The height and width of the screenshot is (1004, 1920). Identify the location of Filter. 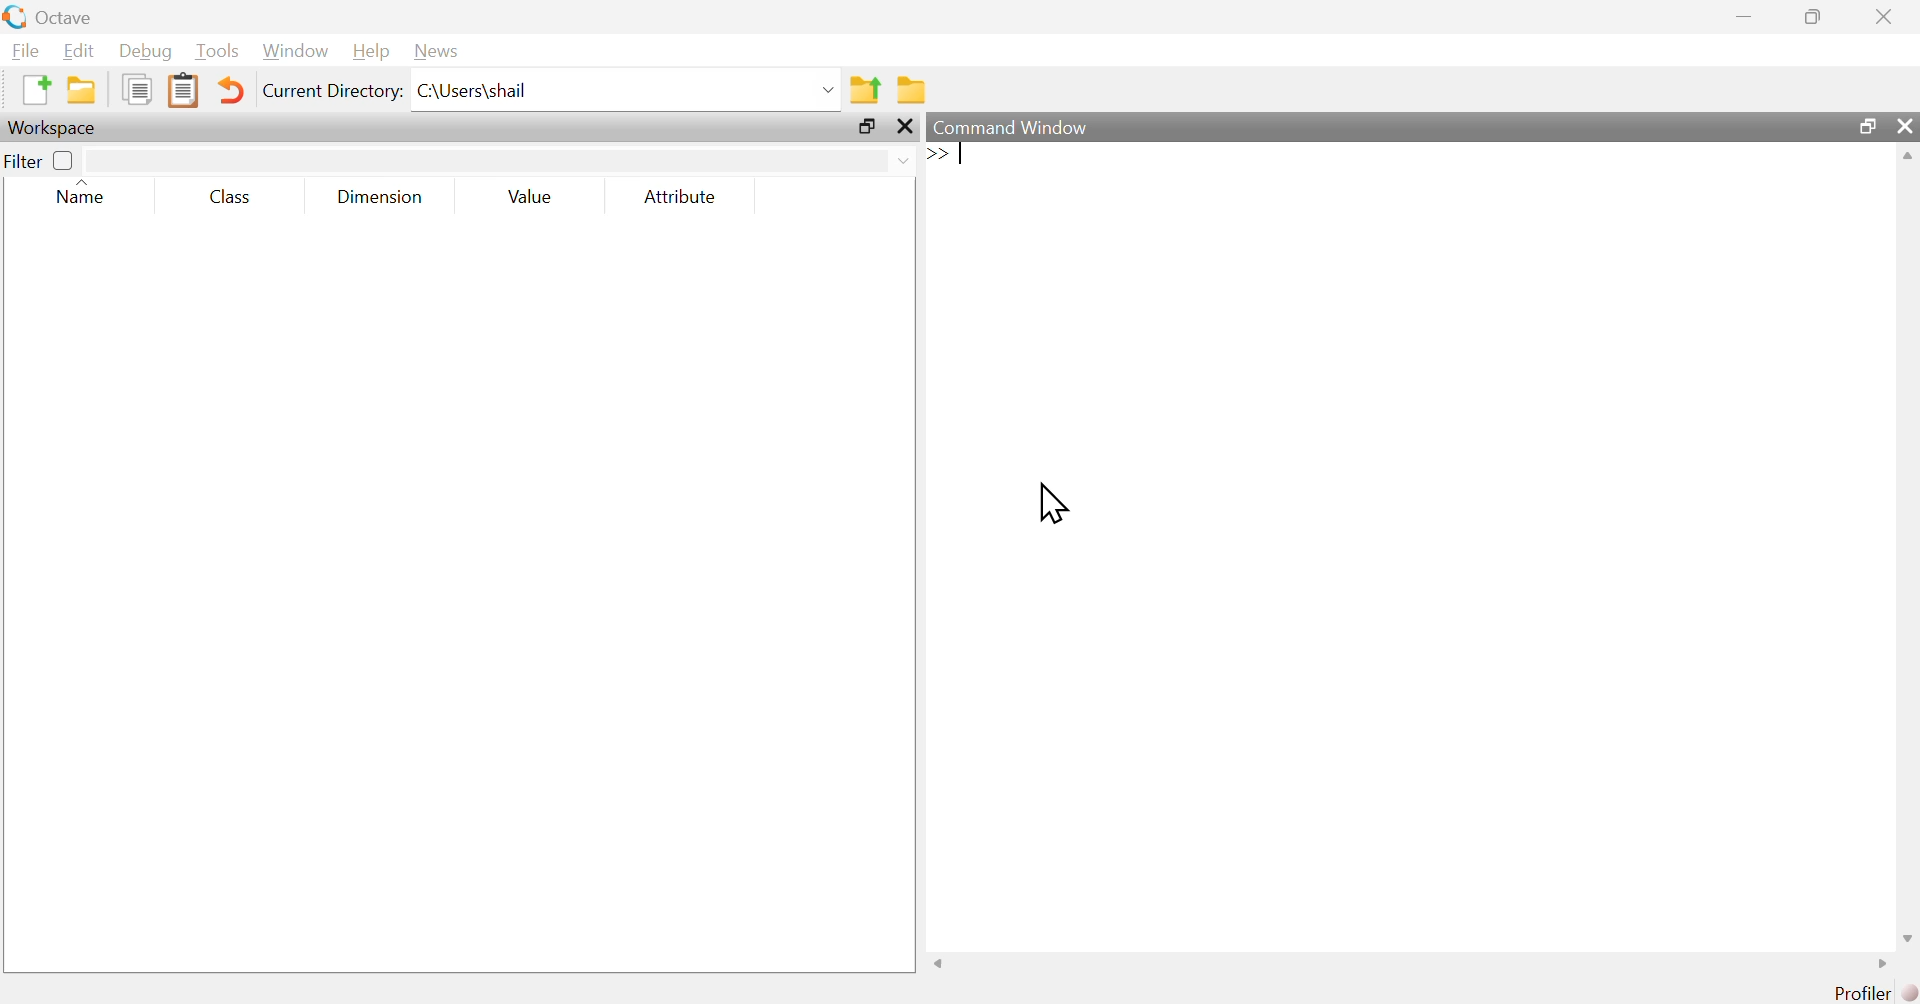
(41, 160).